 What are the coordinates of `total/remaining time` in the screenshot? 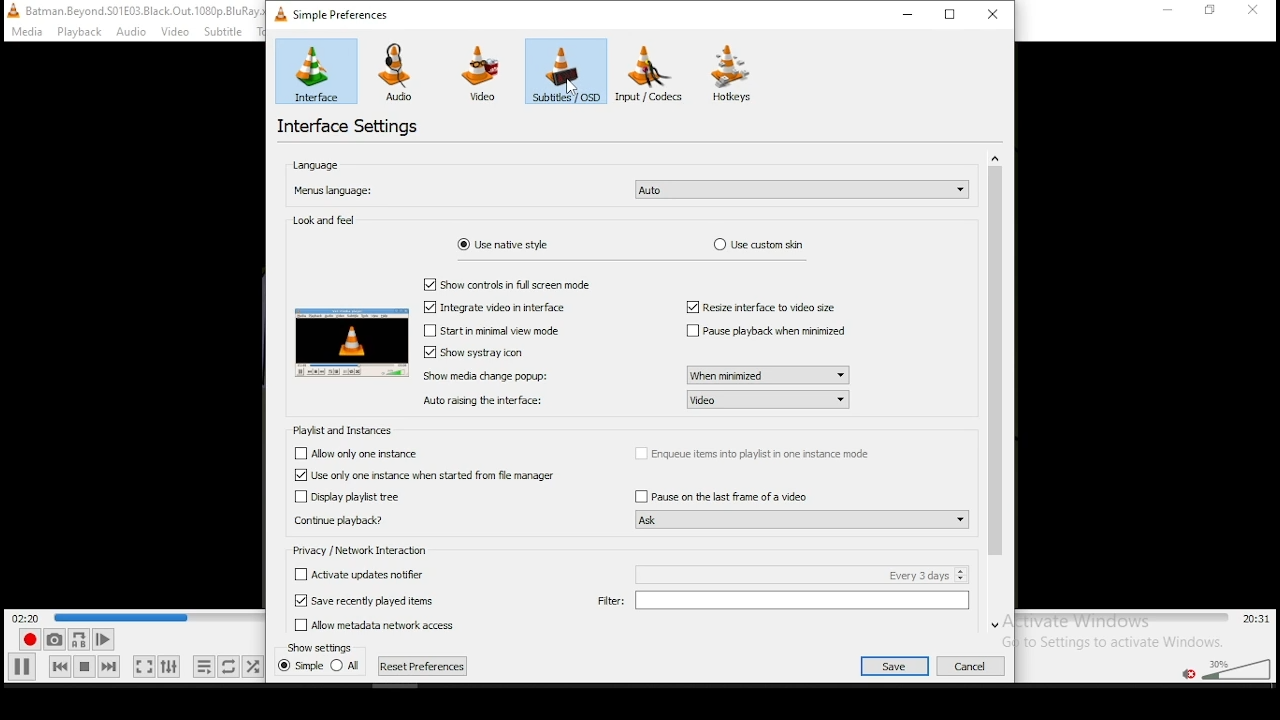 It's located at (1258, 619).